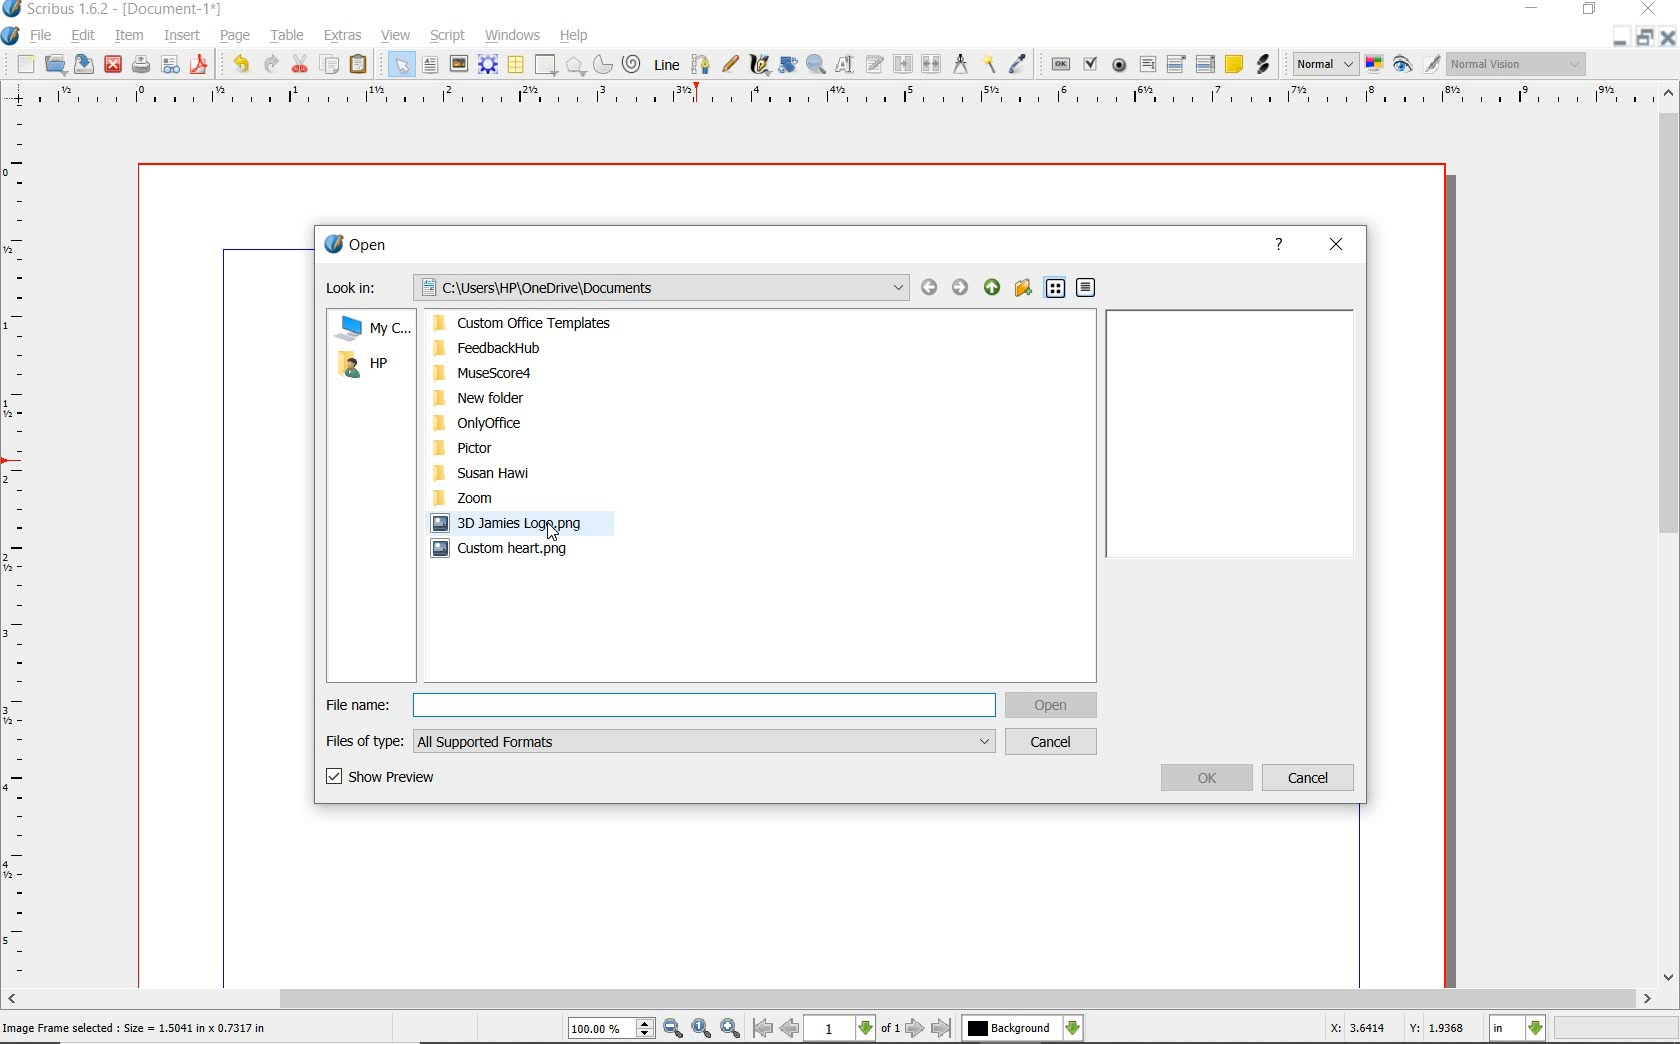 This screenshot has height=1044, width=1680. Describe the element at coordinates (1618, 38) in the screenshot. I see `minimize` at that location.